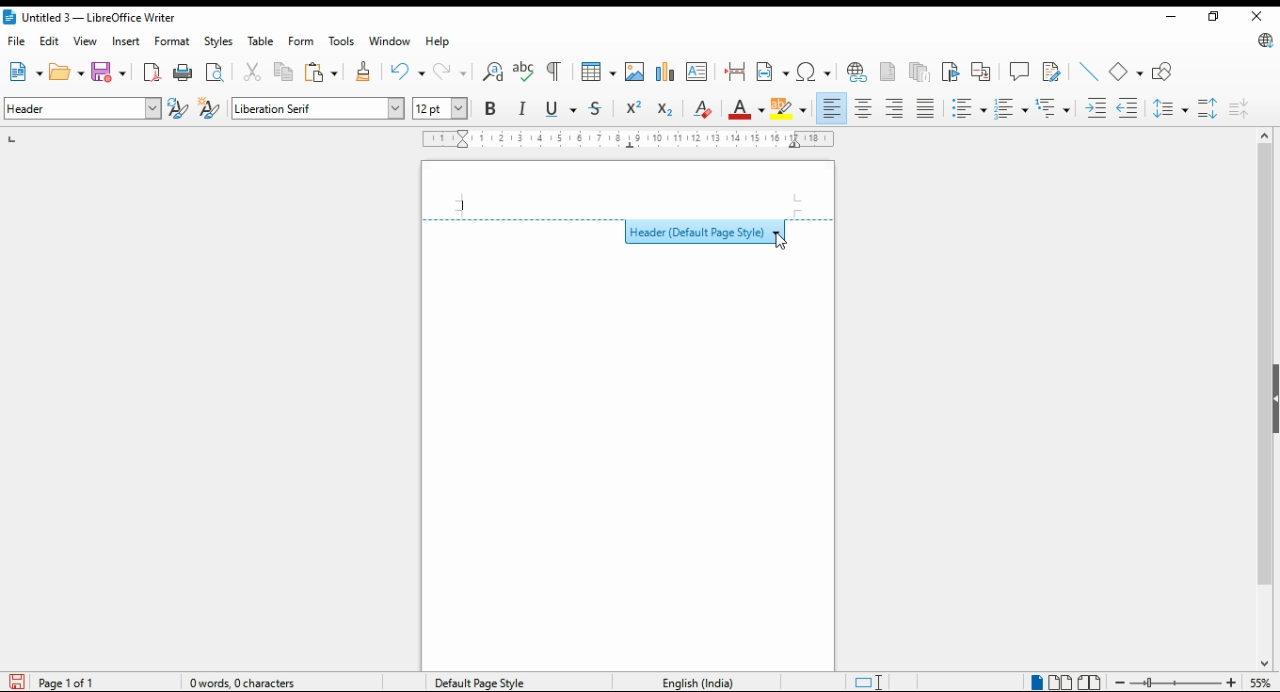 The image size is (1280, 692). What do you see at coordinates (968, 109) in the screenshot?
I see `toggle unordered list` at bounding box center [968, 109].